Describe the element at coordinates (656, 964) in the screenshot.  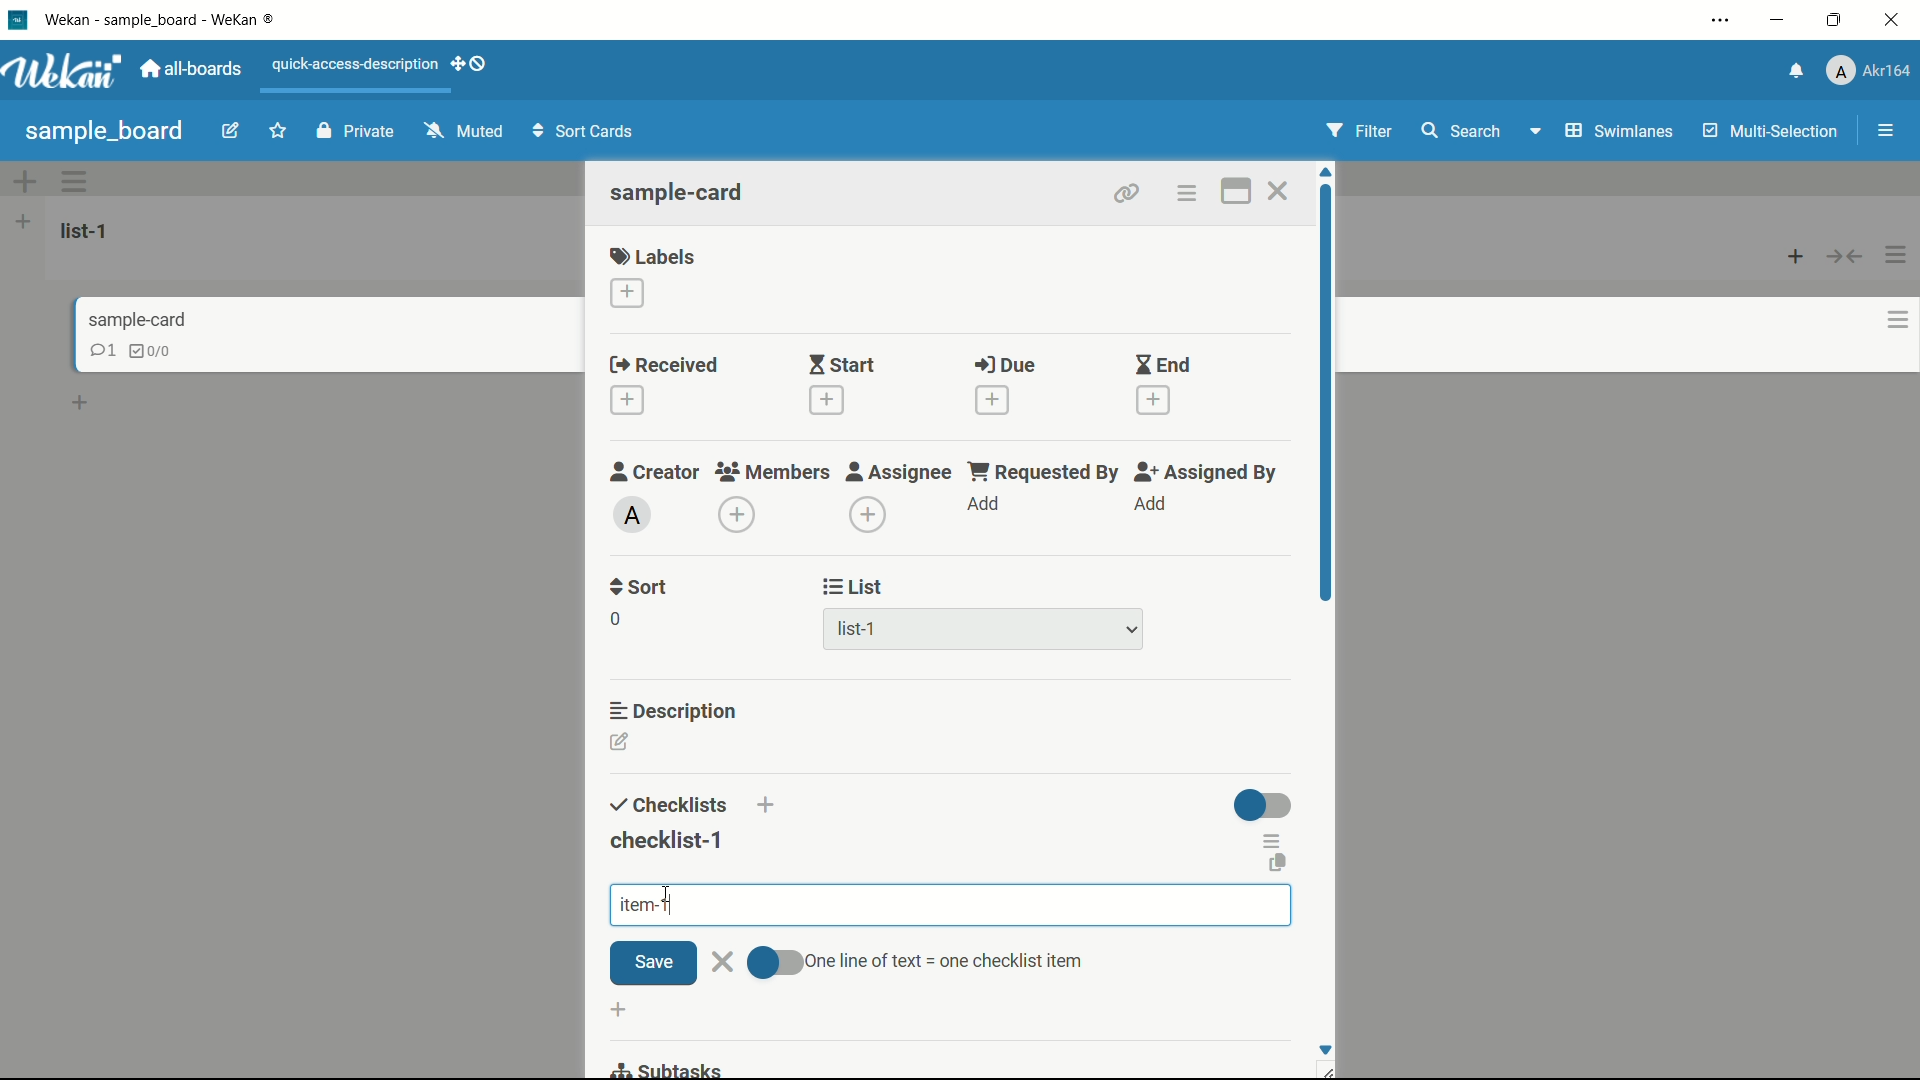
I see `save` at that location.